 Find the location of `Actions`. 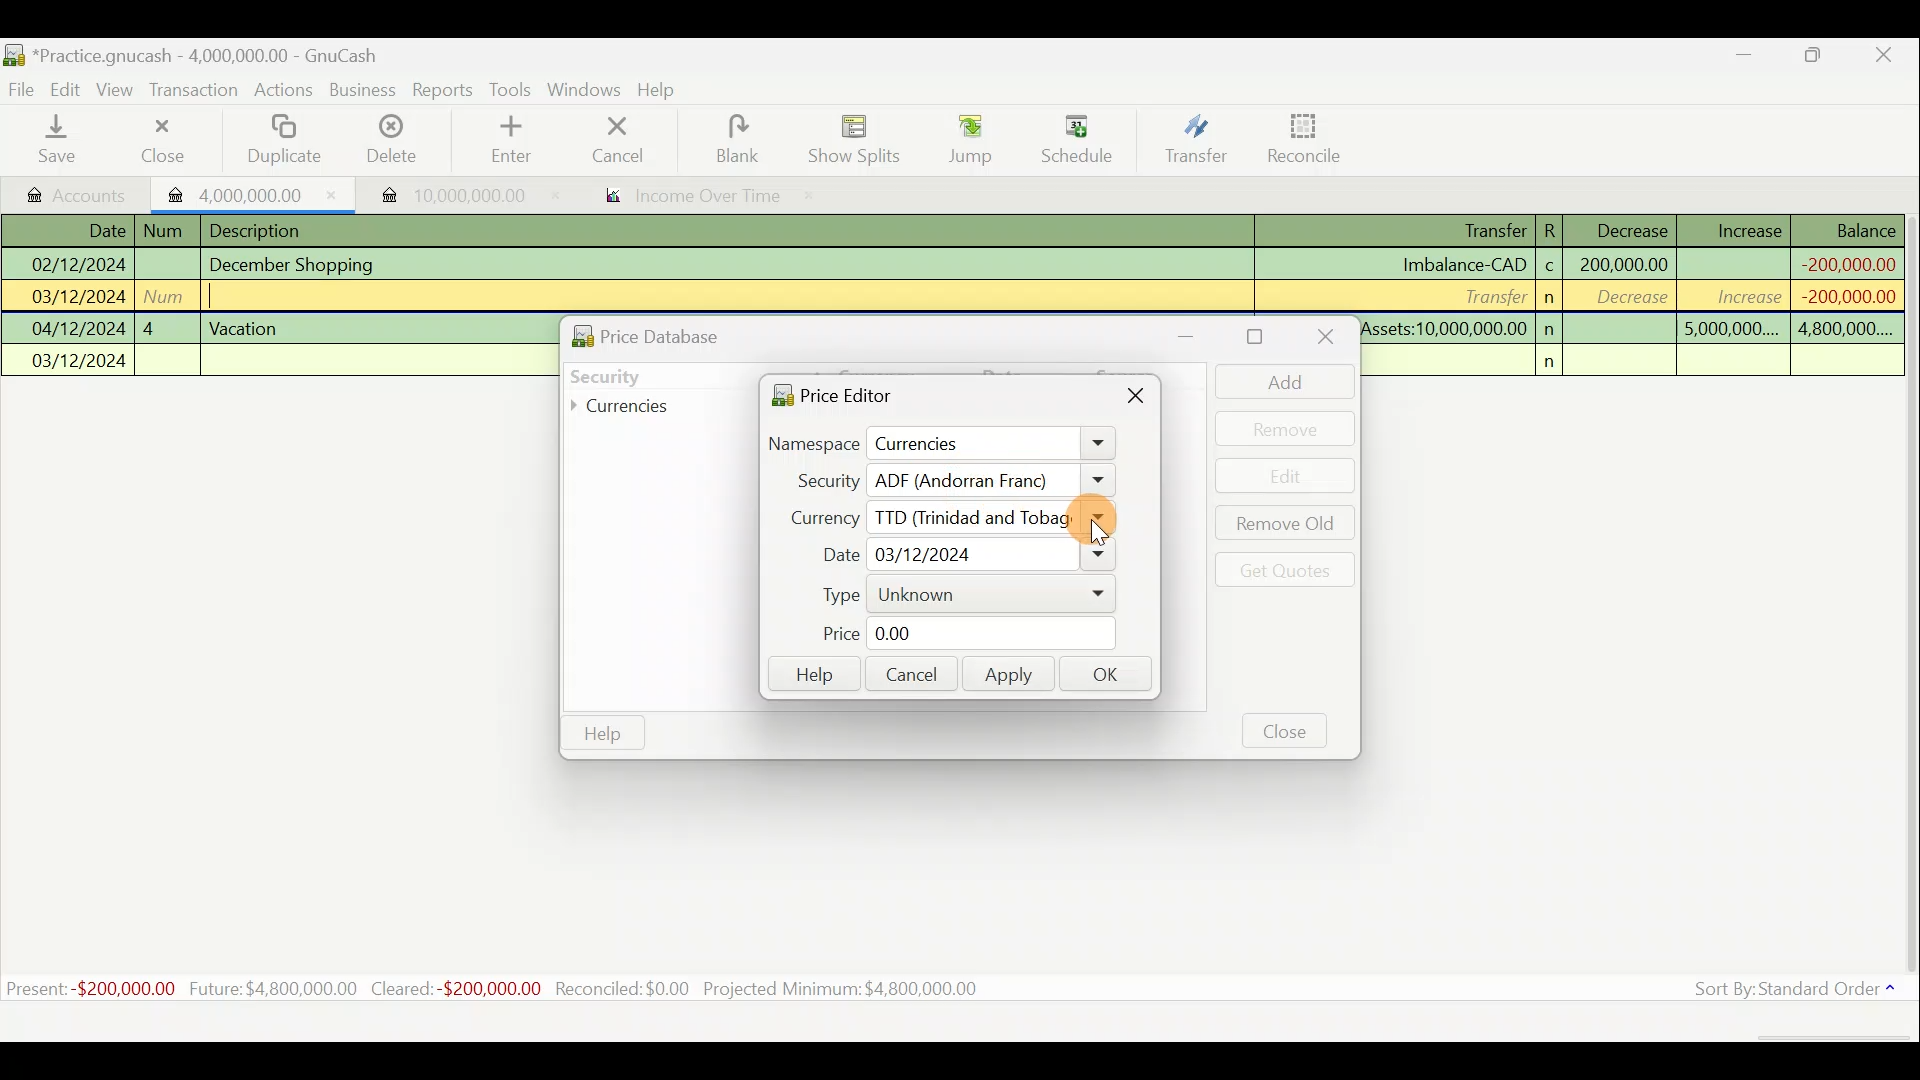

Actions is located at coordinates (286, 91).